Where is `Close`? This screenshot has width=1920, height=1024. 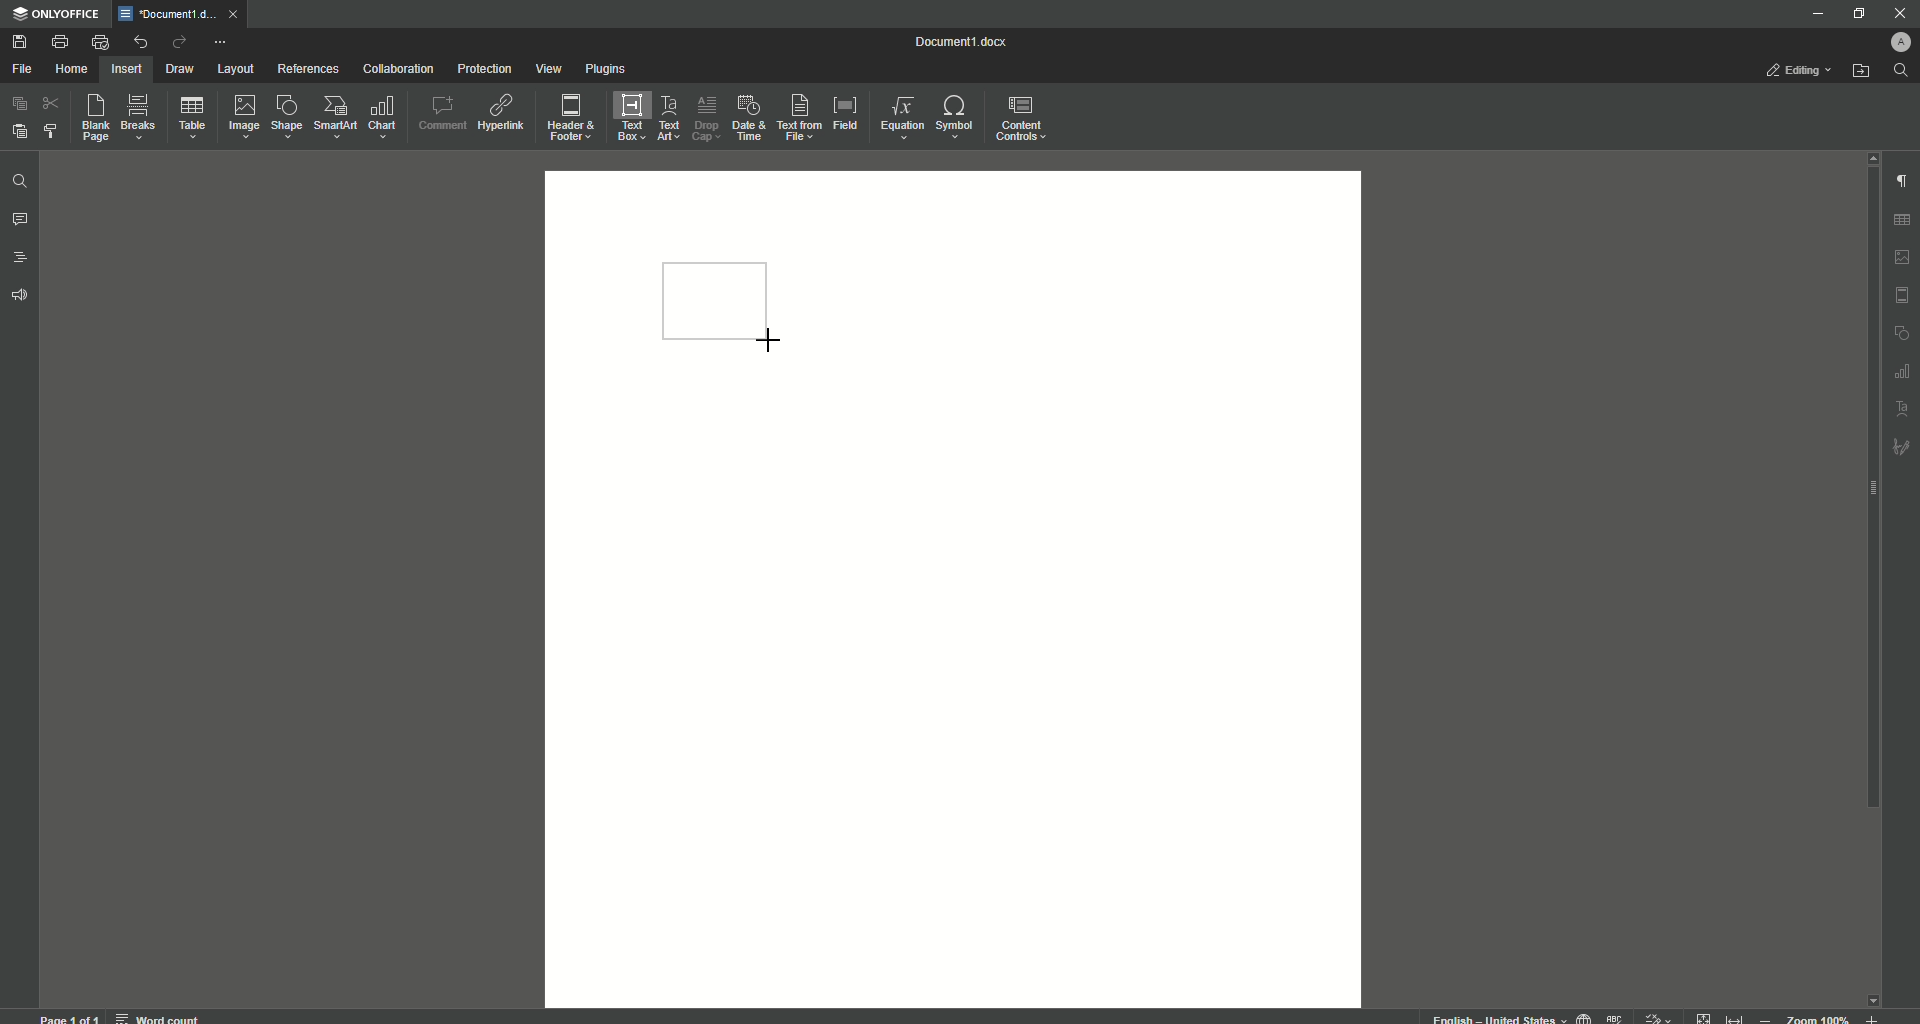 Close is located at coordinates (1899, 13).